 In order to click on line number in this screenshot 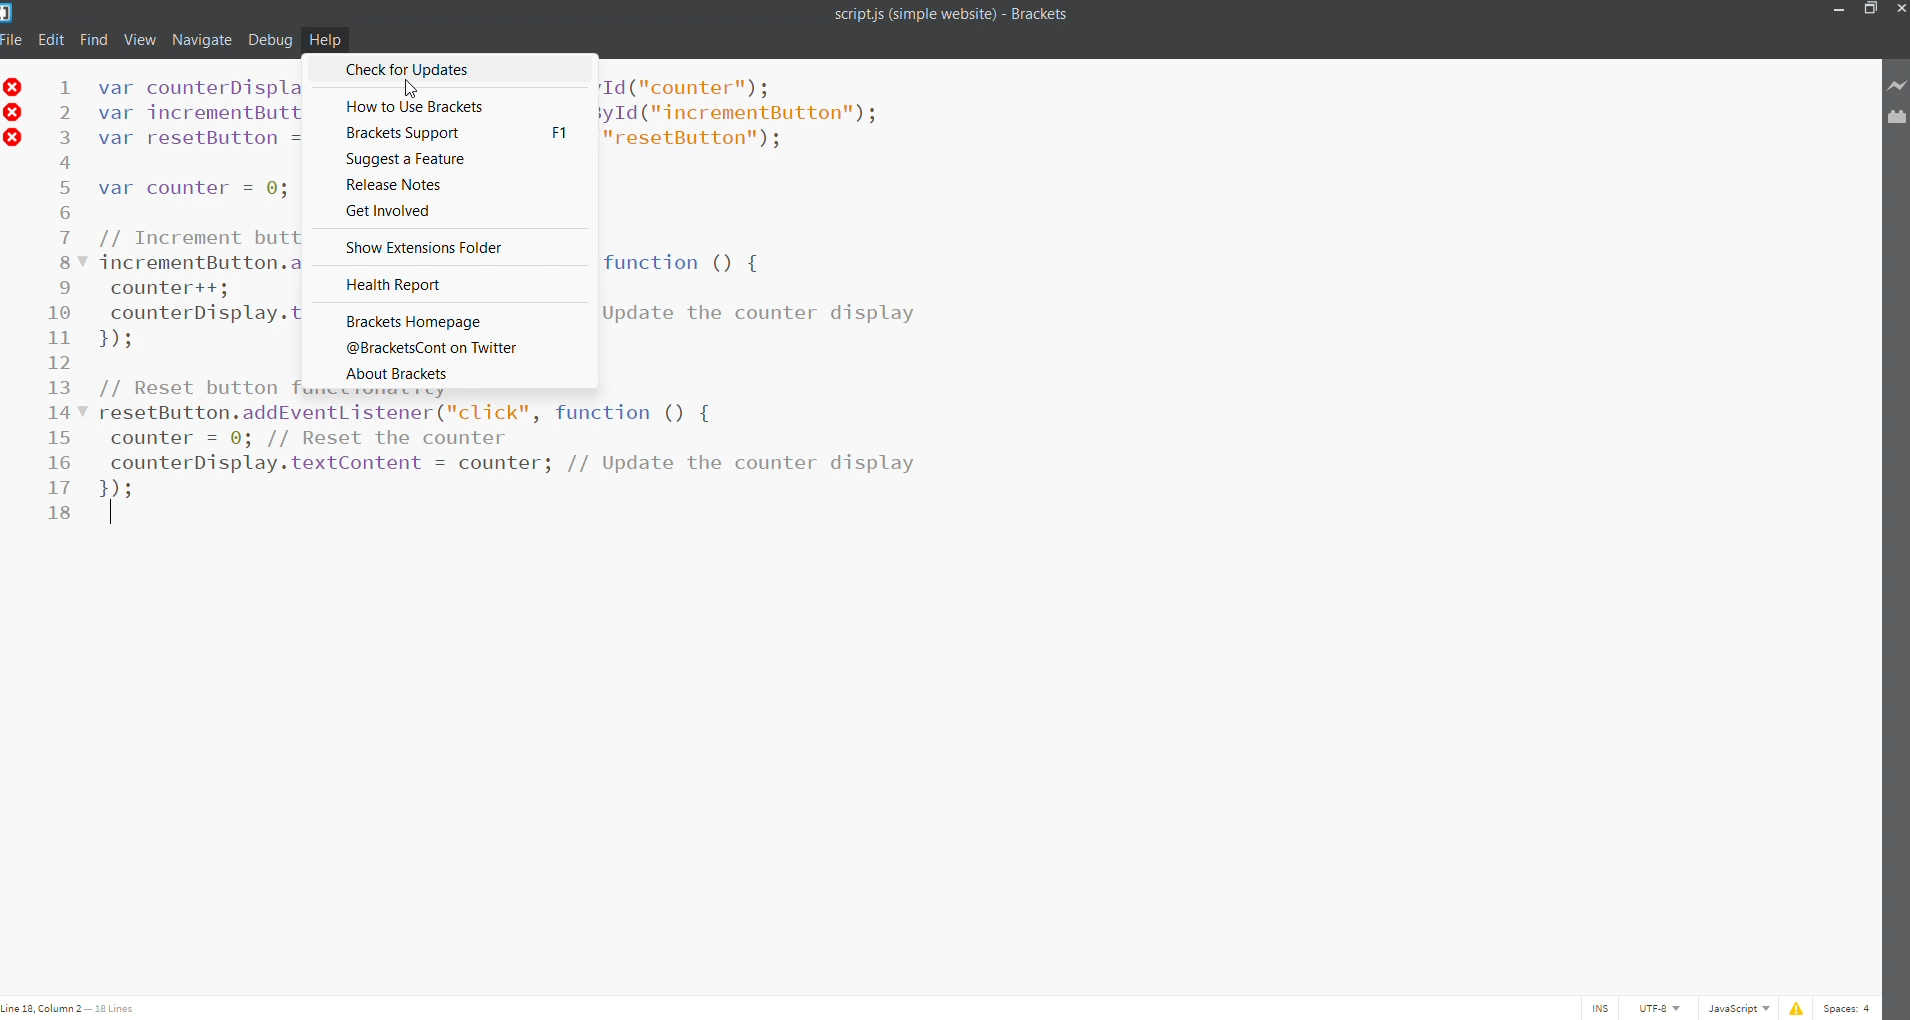, I will do `click(58, 312)`.